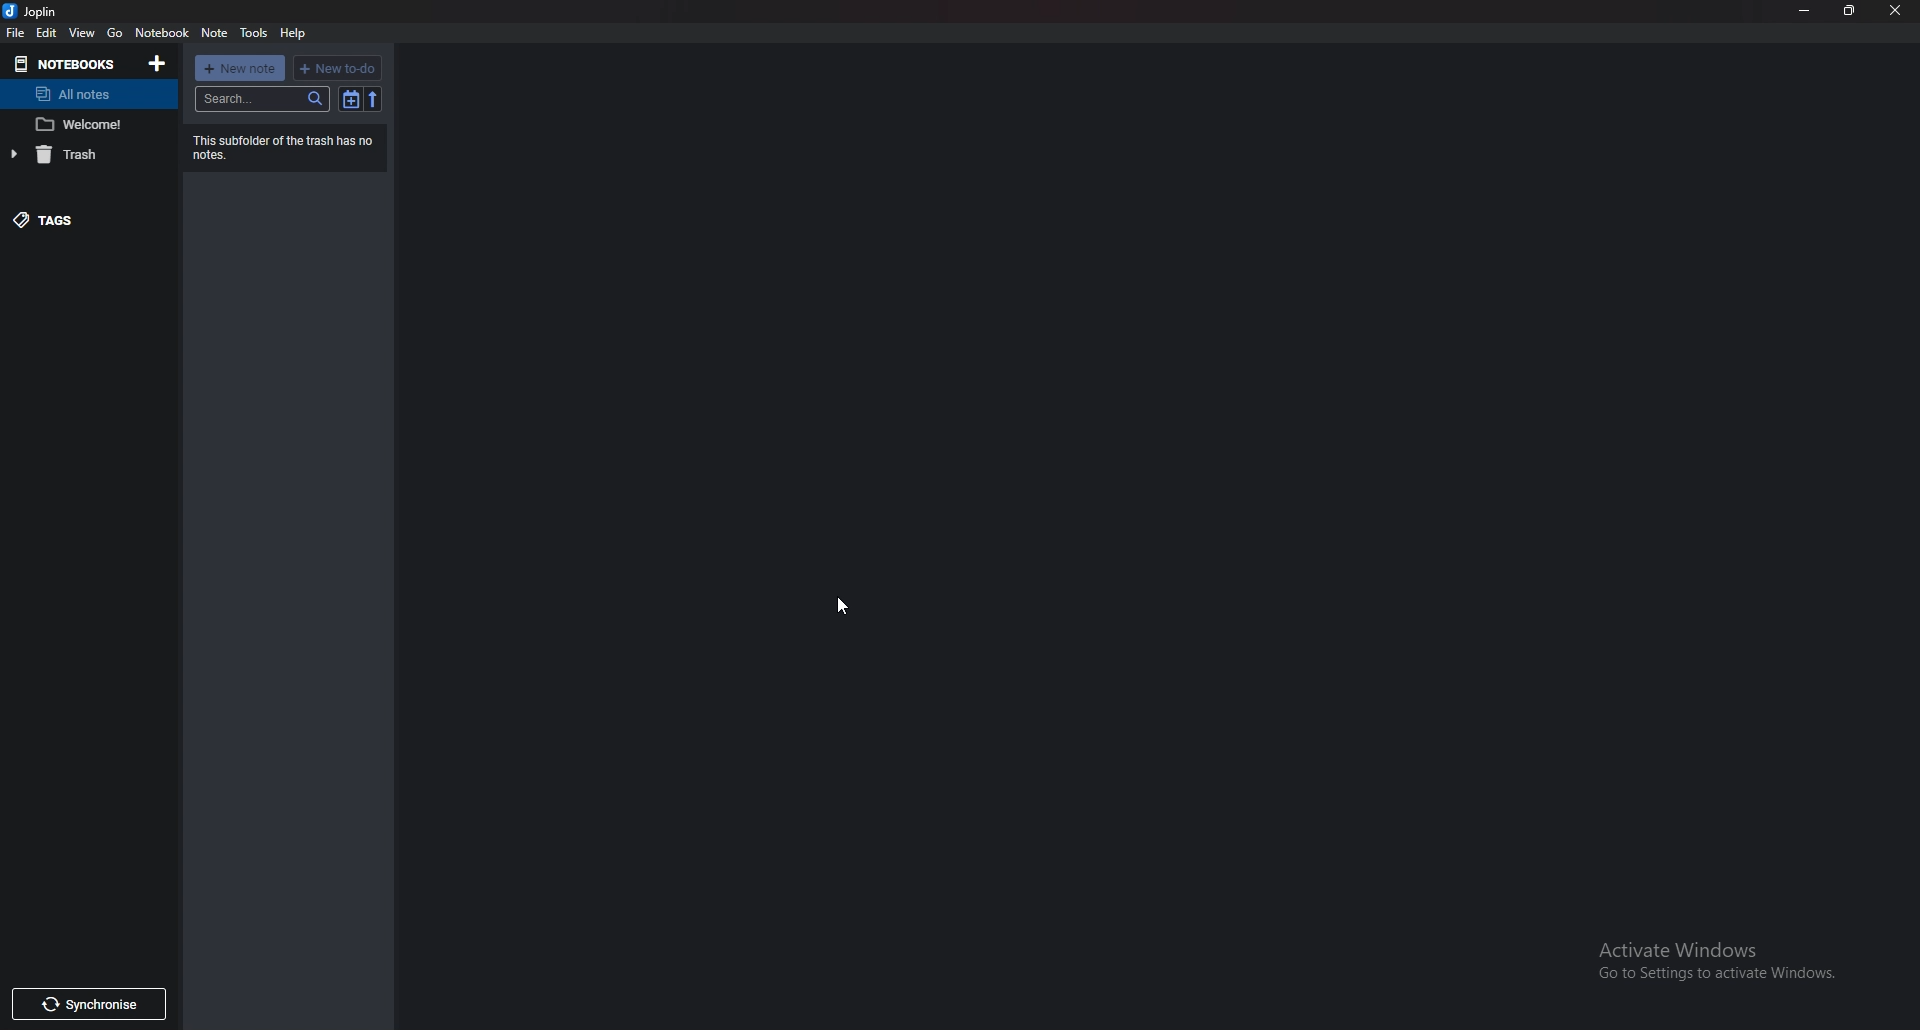  Describe the element at coordinates (14, 33) in the screenshot. I see `file` at that location.